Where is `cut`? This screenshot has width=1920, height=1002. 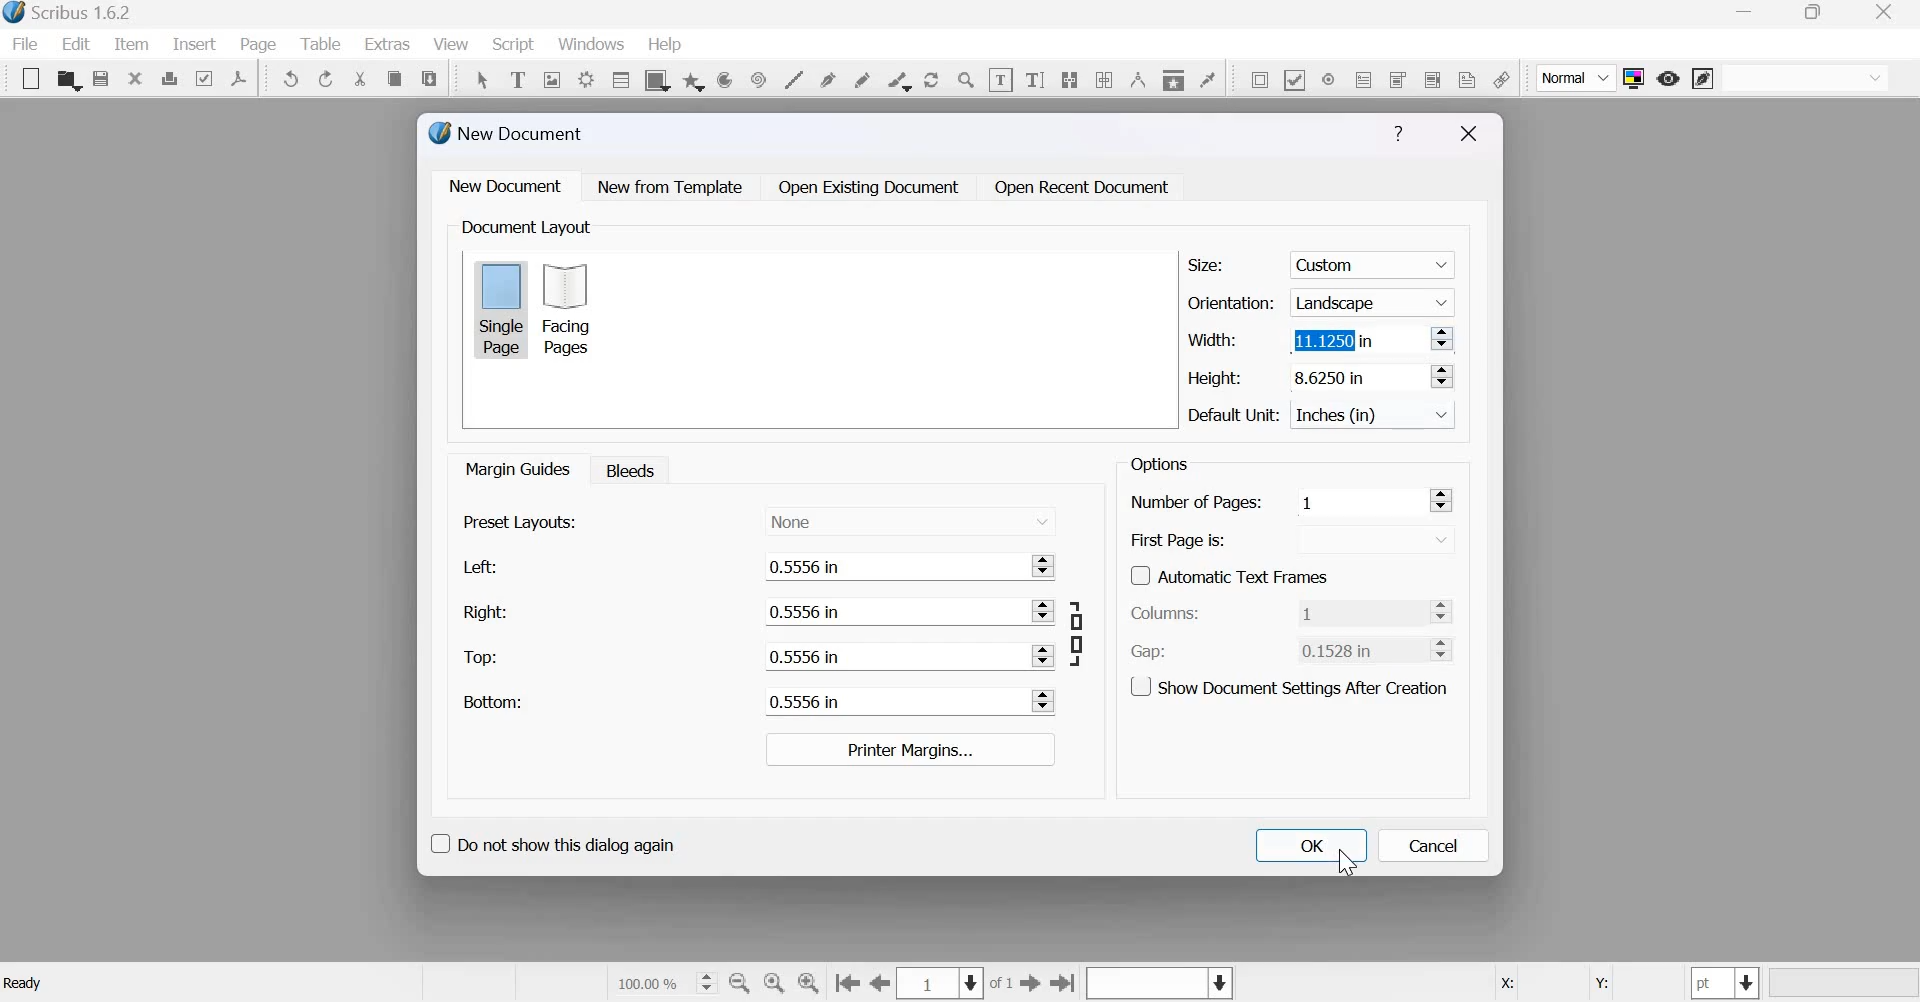 cut is located at coordinates (361, 79).